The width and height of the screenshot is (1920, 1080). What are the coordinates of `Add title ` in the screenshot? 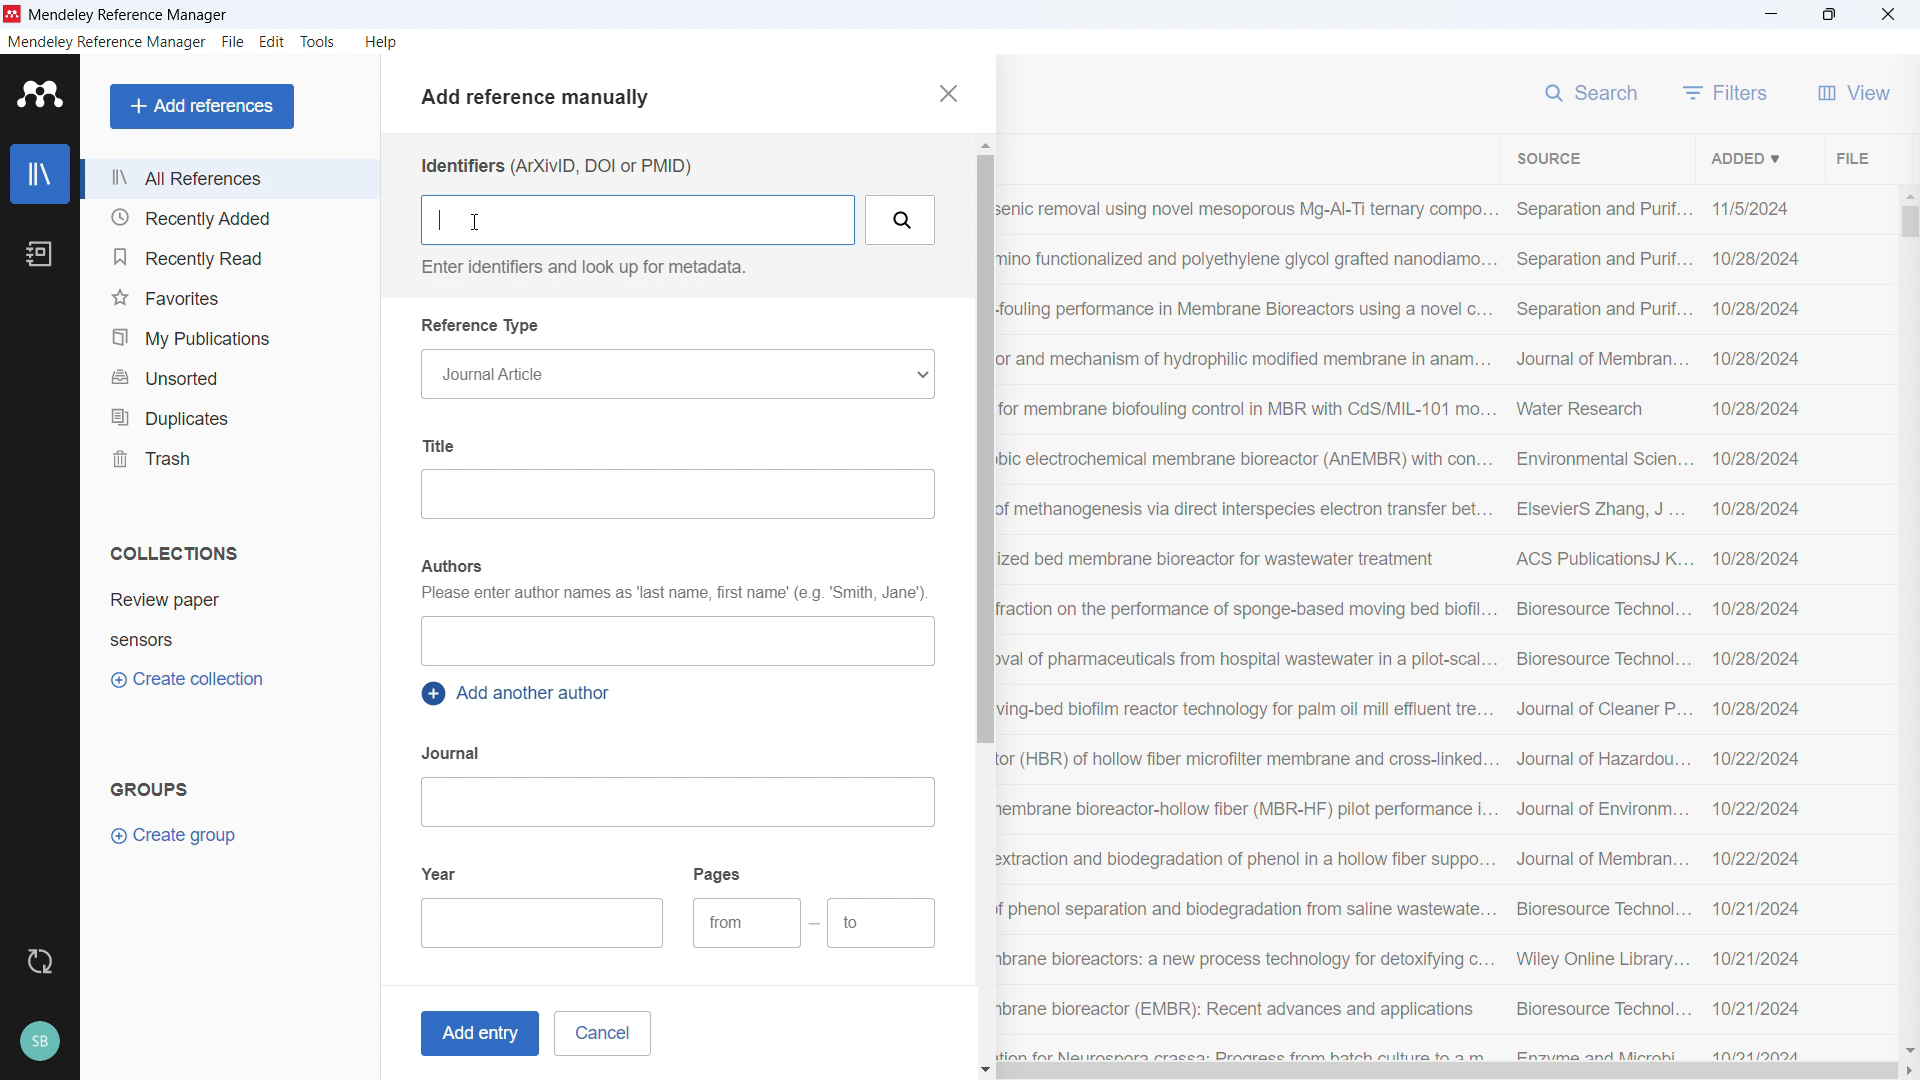 It's located at (677, 494).